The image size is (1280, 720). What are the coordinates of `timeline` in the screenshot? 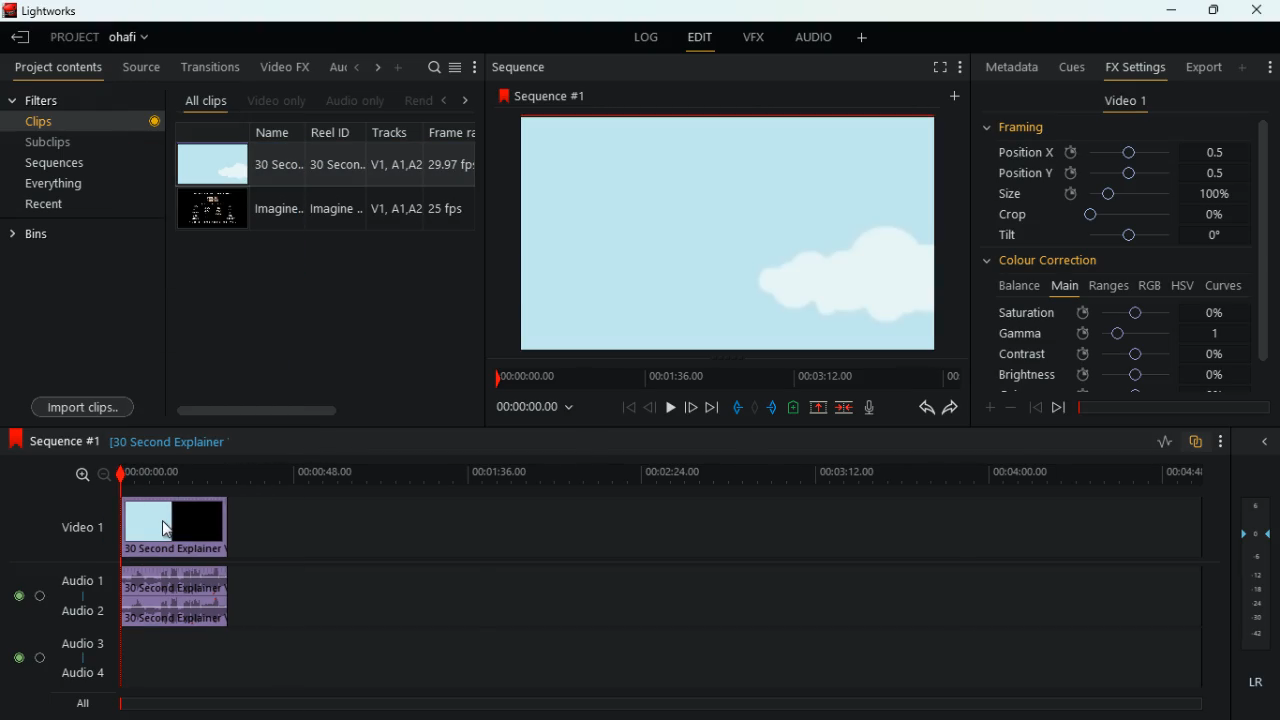 It's located at (725, 377).